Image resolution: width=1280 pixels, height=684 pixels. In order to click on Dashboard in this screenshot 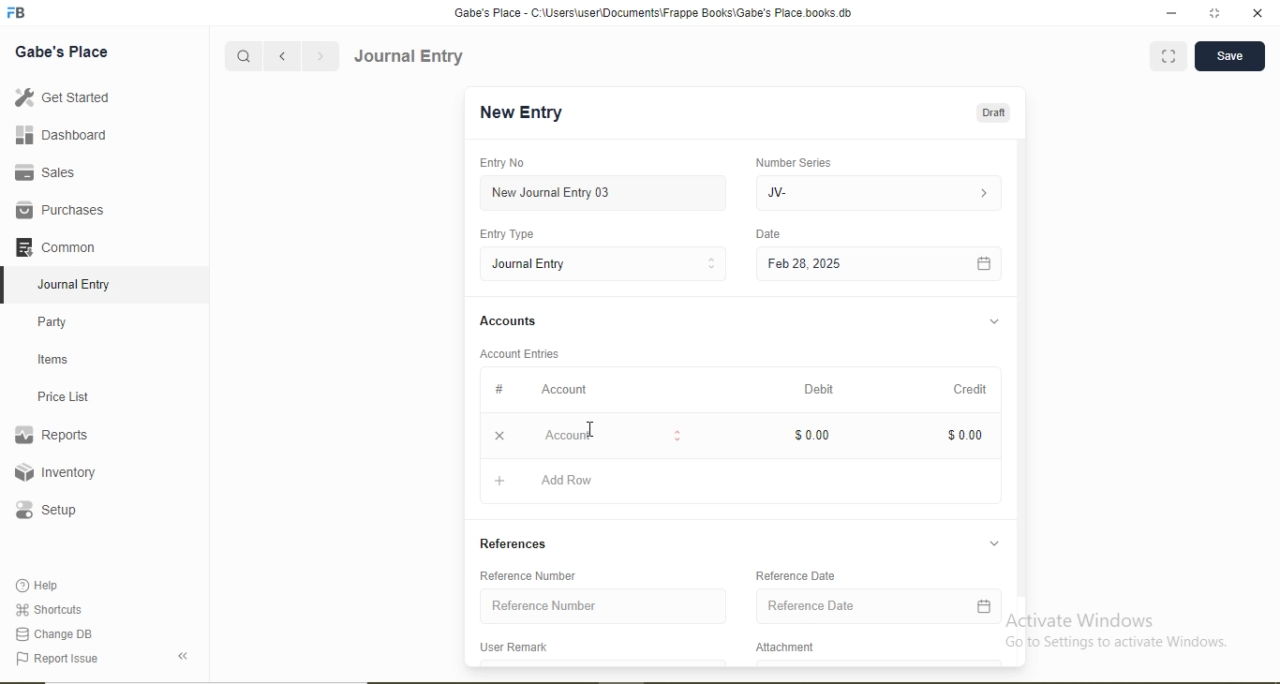, I will do `click(62, 134)`.